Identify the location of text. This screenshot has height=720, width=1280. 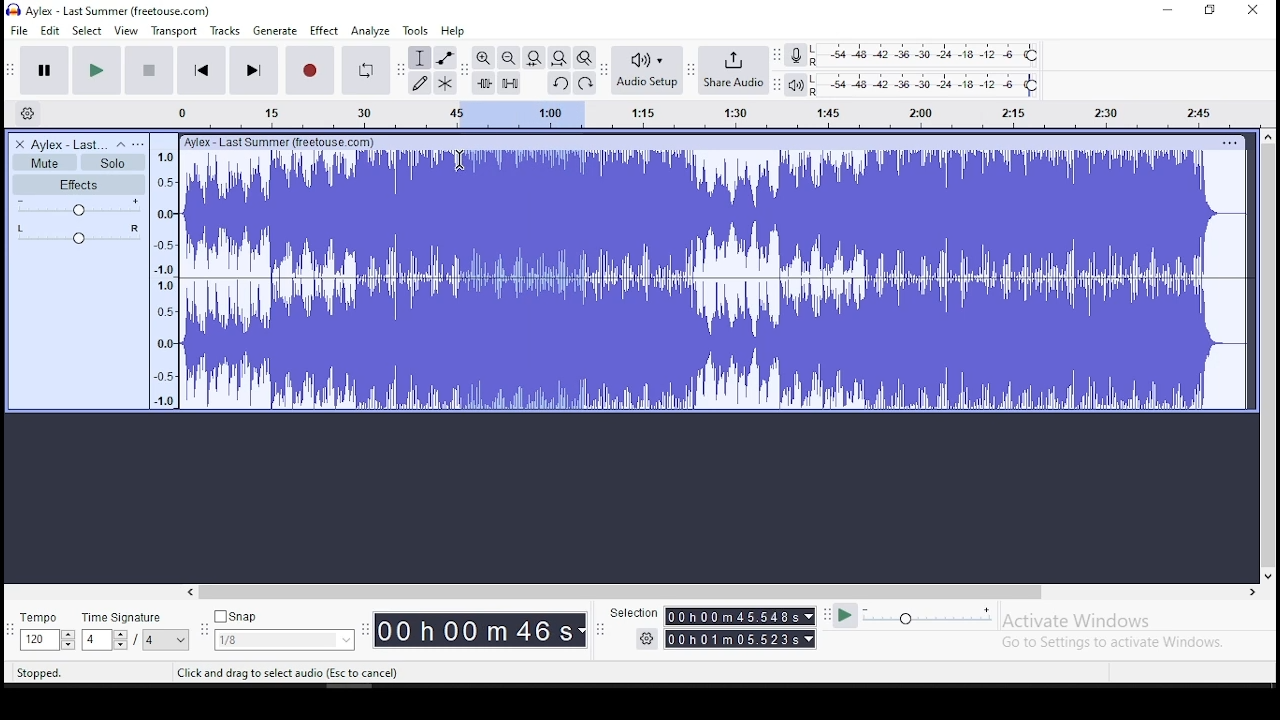
(288, 142).